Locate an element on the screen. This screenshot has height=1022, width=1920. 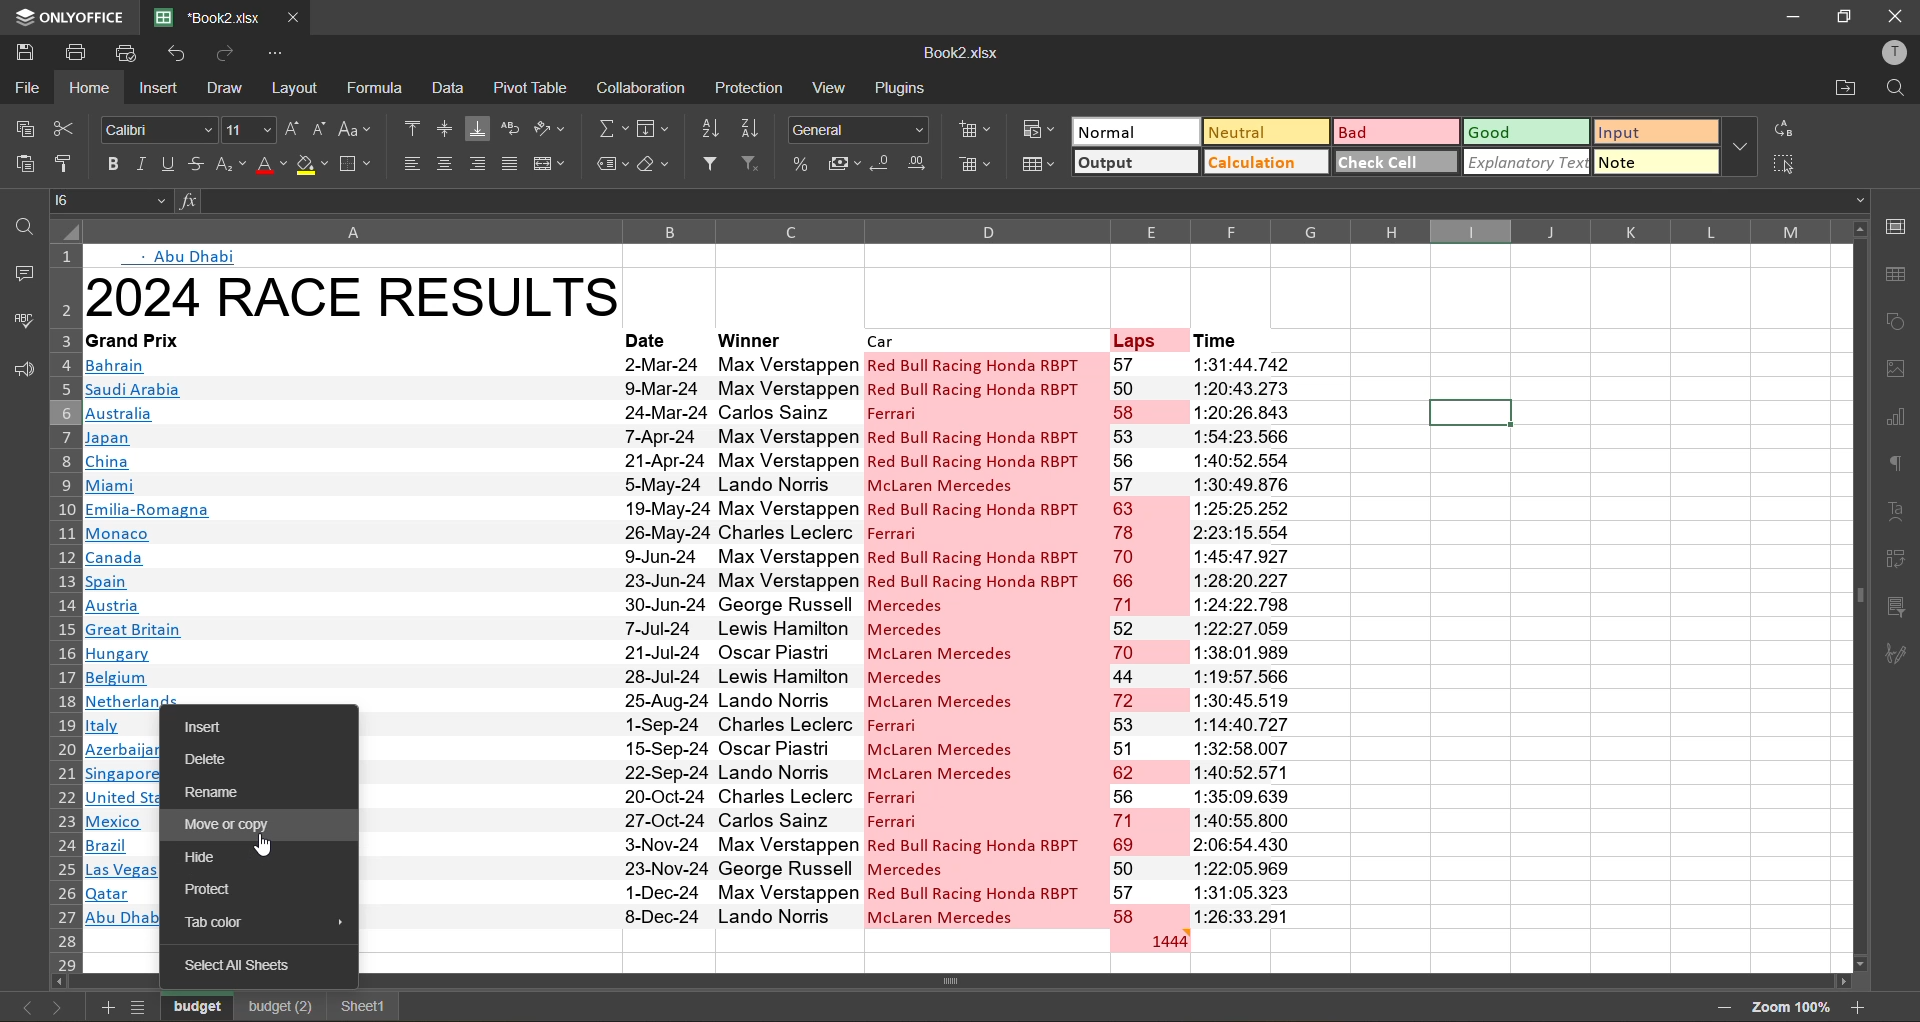
table is located at coordinates (1901, 274).